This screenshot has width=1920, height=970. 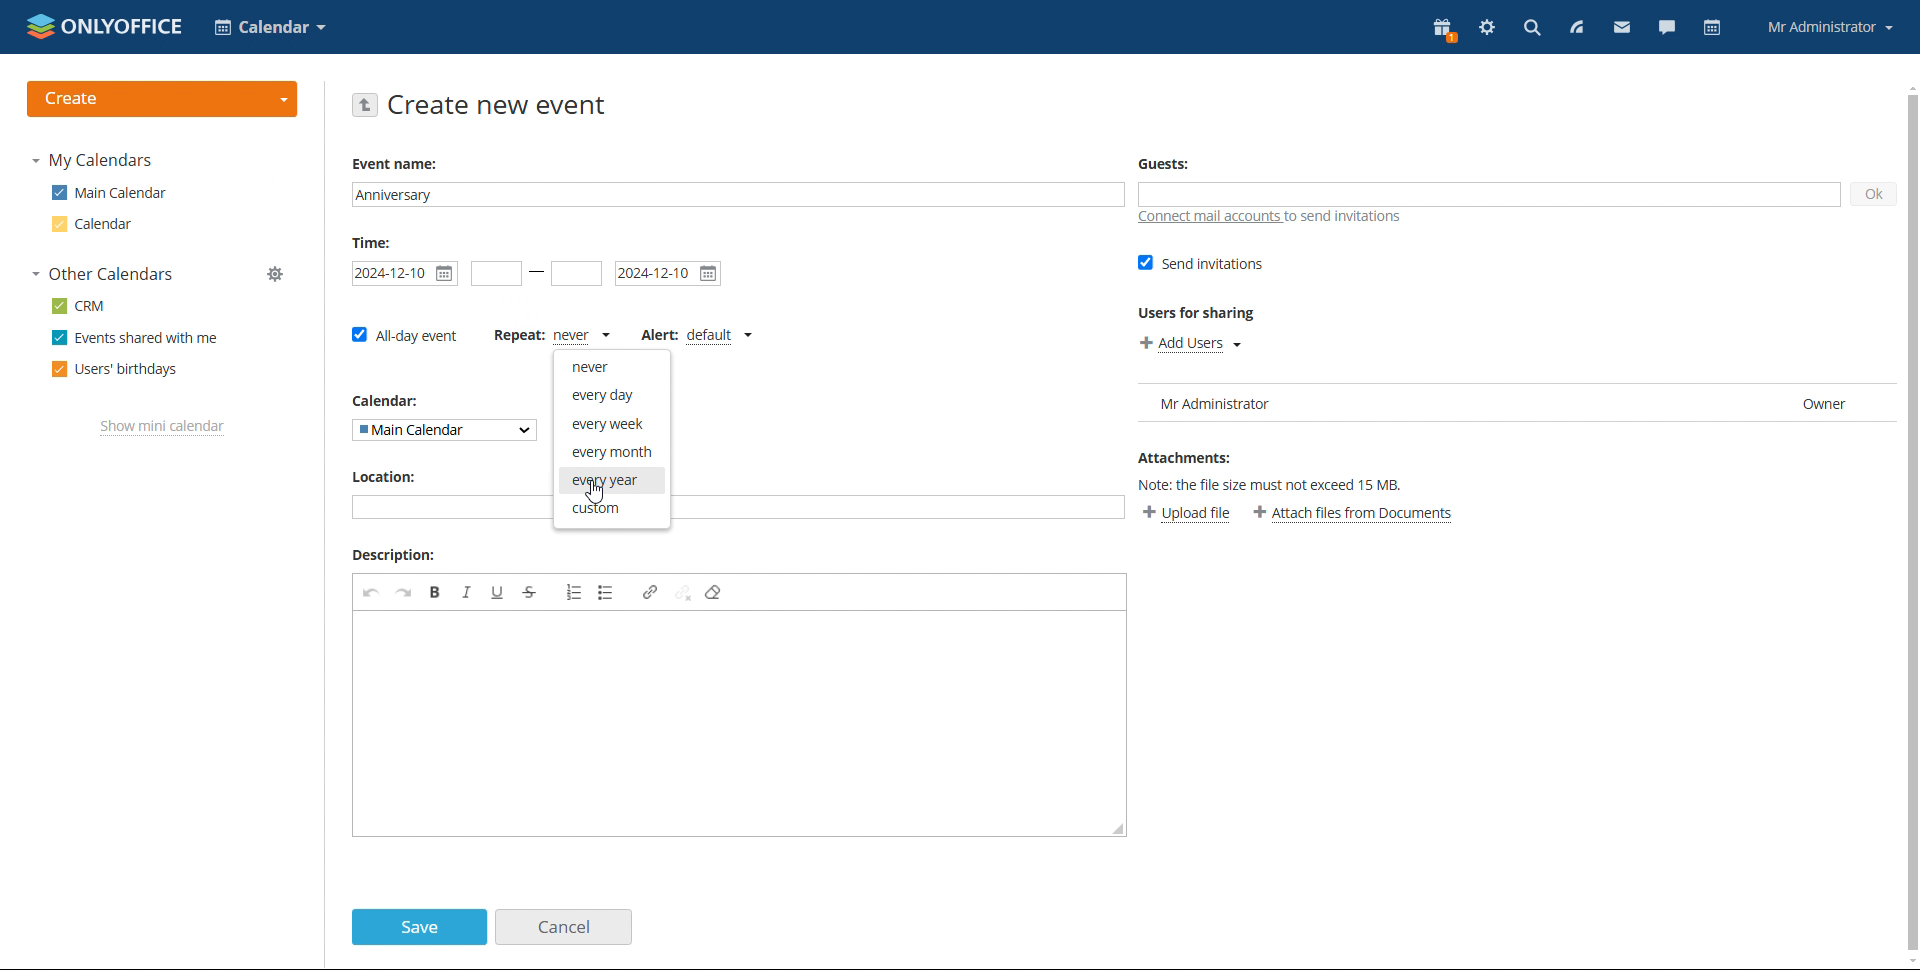 I want to click on send invitations, so click(x=1202, y=263).